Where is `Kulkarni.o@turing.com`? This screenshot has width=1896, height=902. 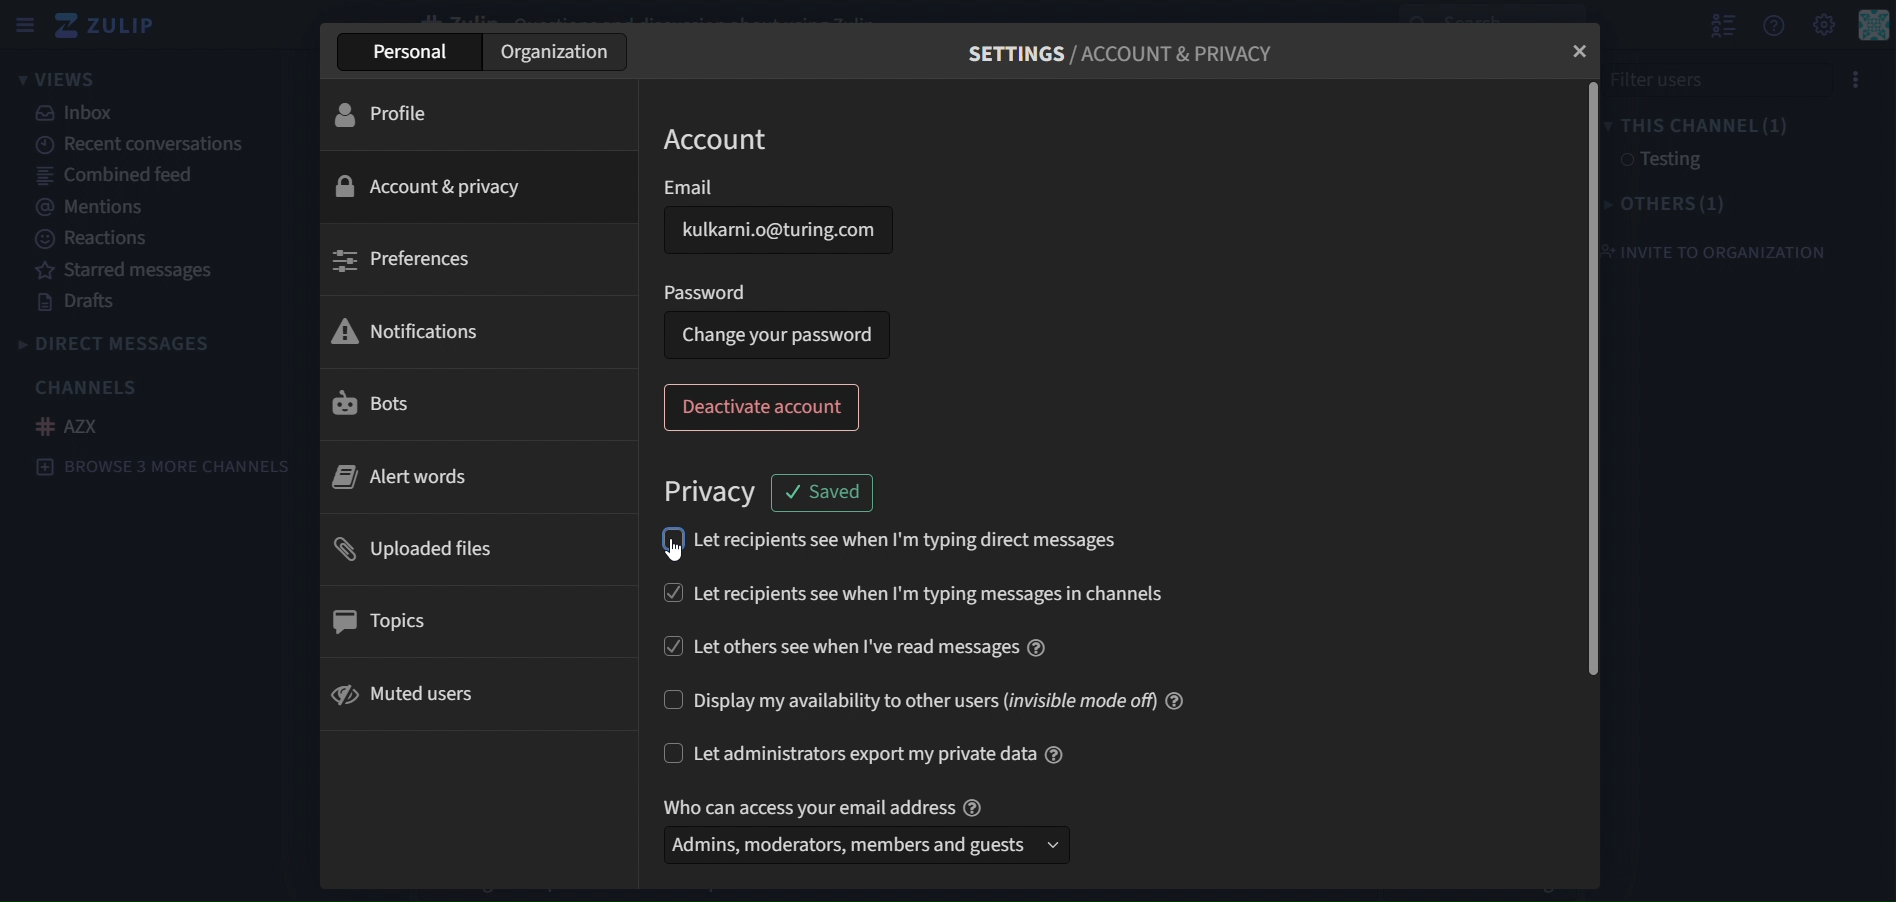 Kulkarni.o@turing.com is located at coordinates (768, 229).